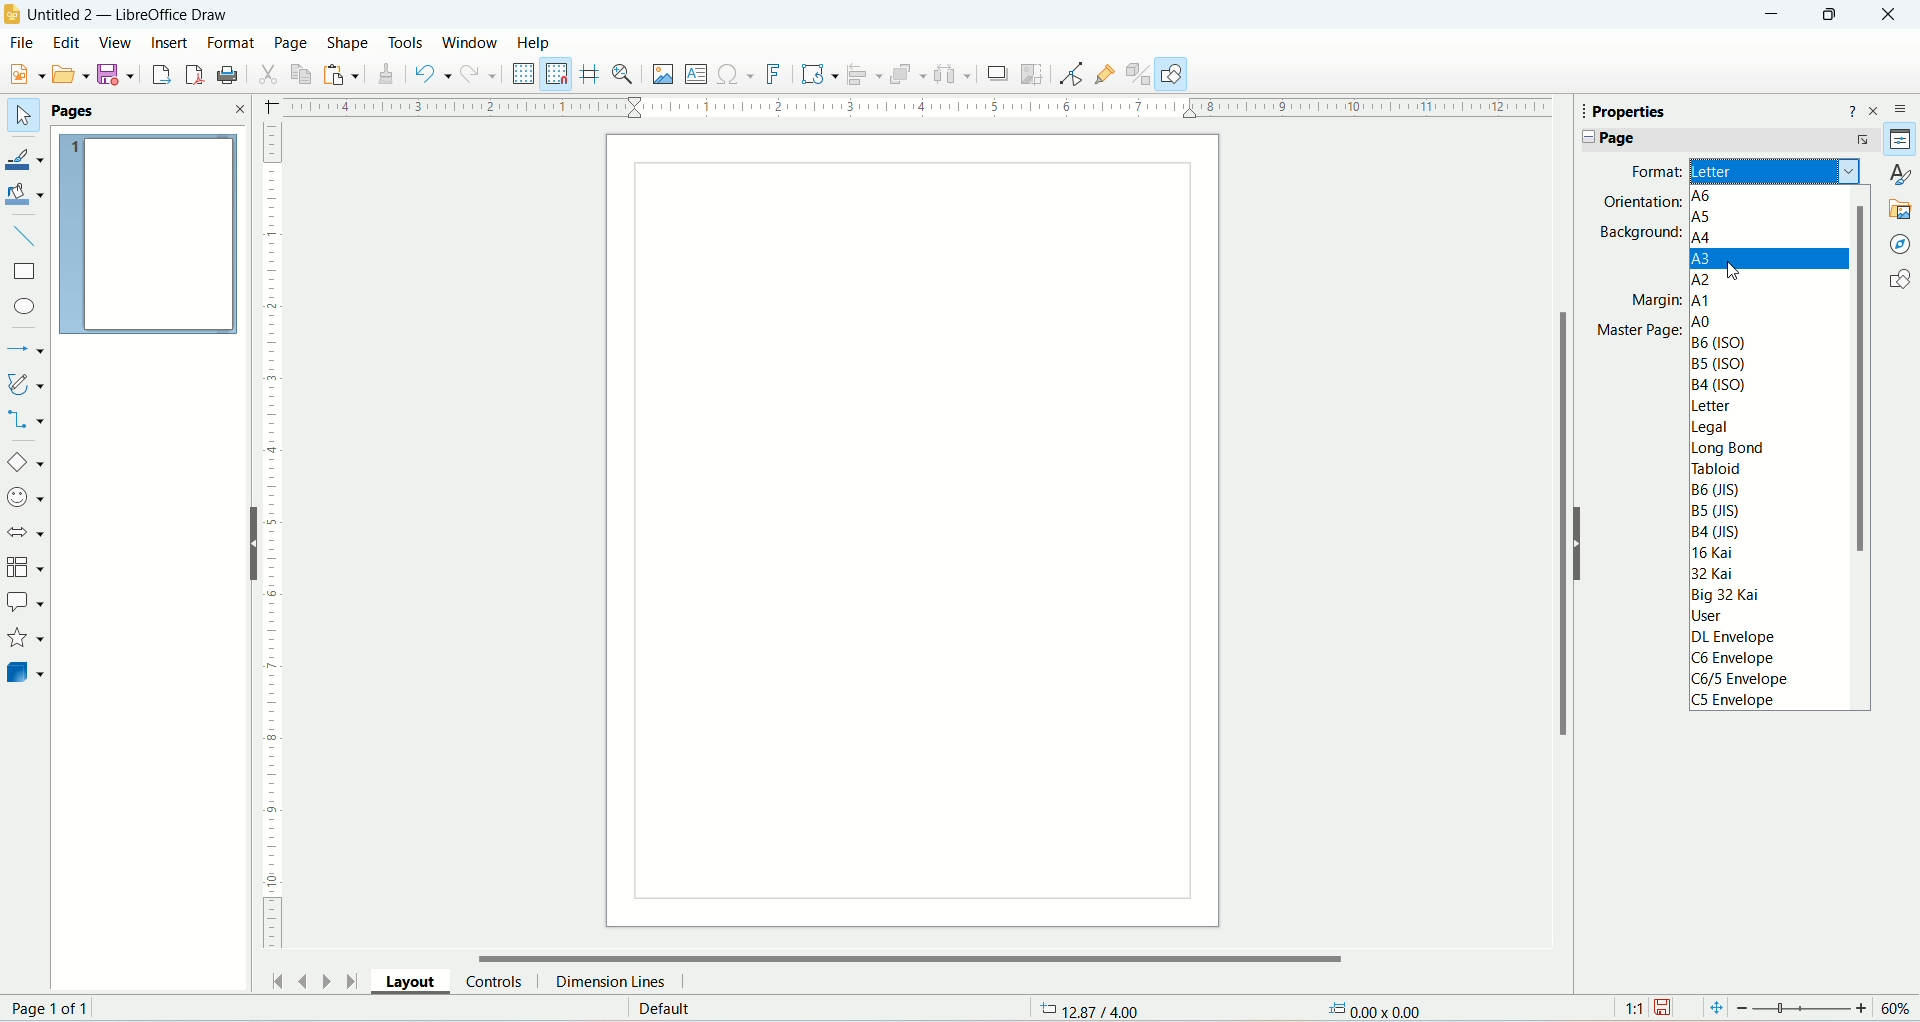  I want to click on ellipse, so click(24, 306).